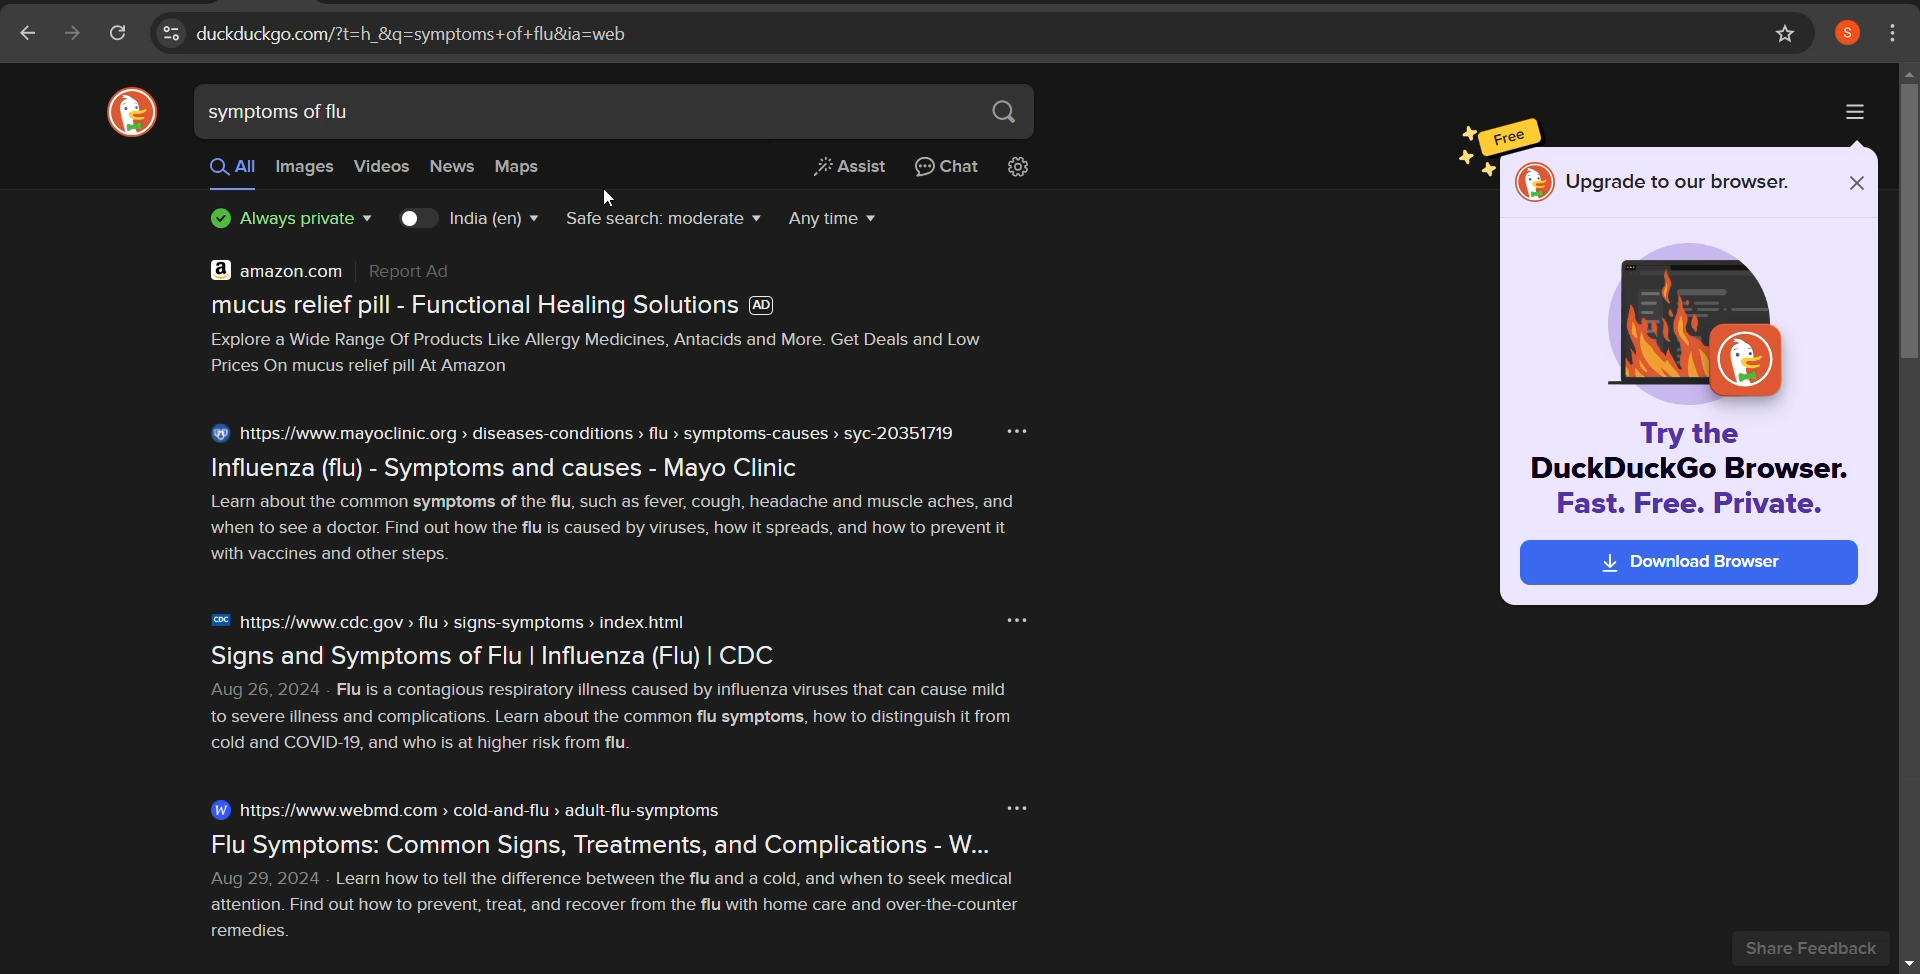  I want to click on amazon logo, so click(212, 269).